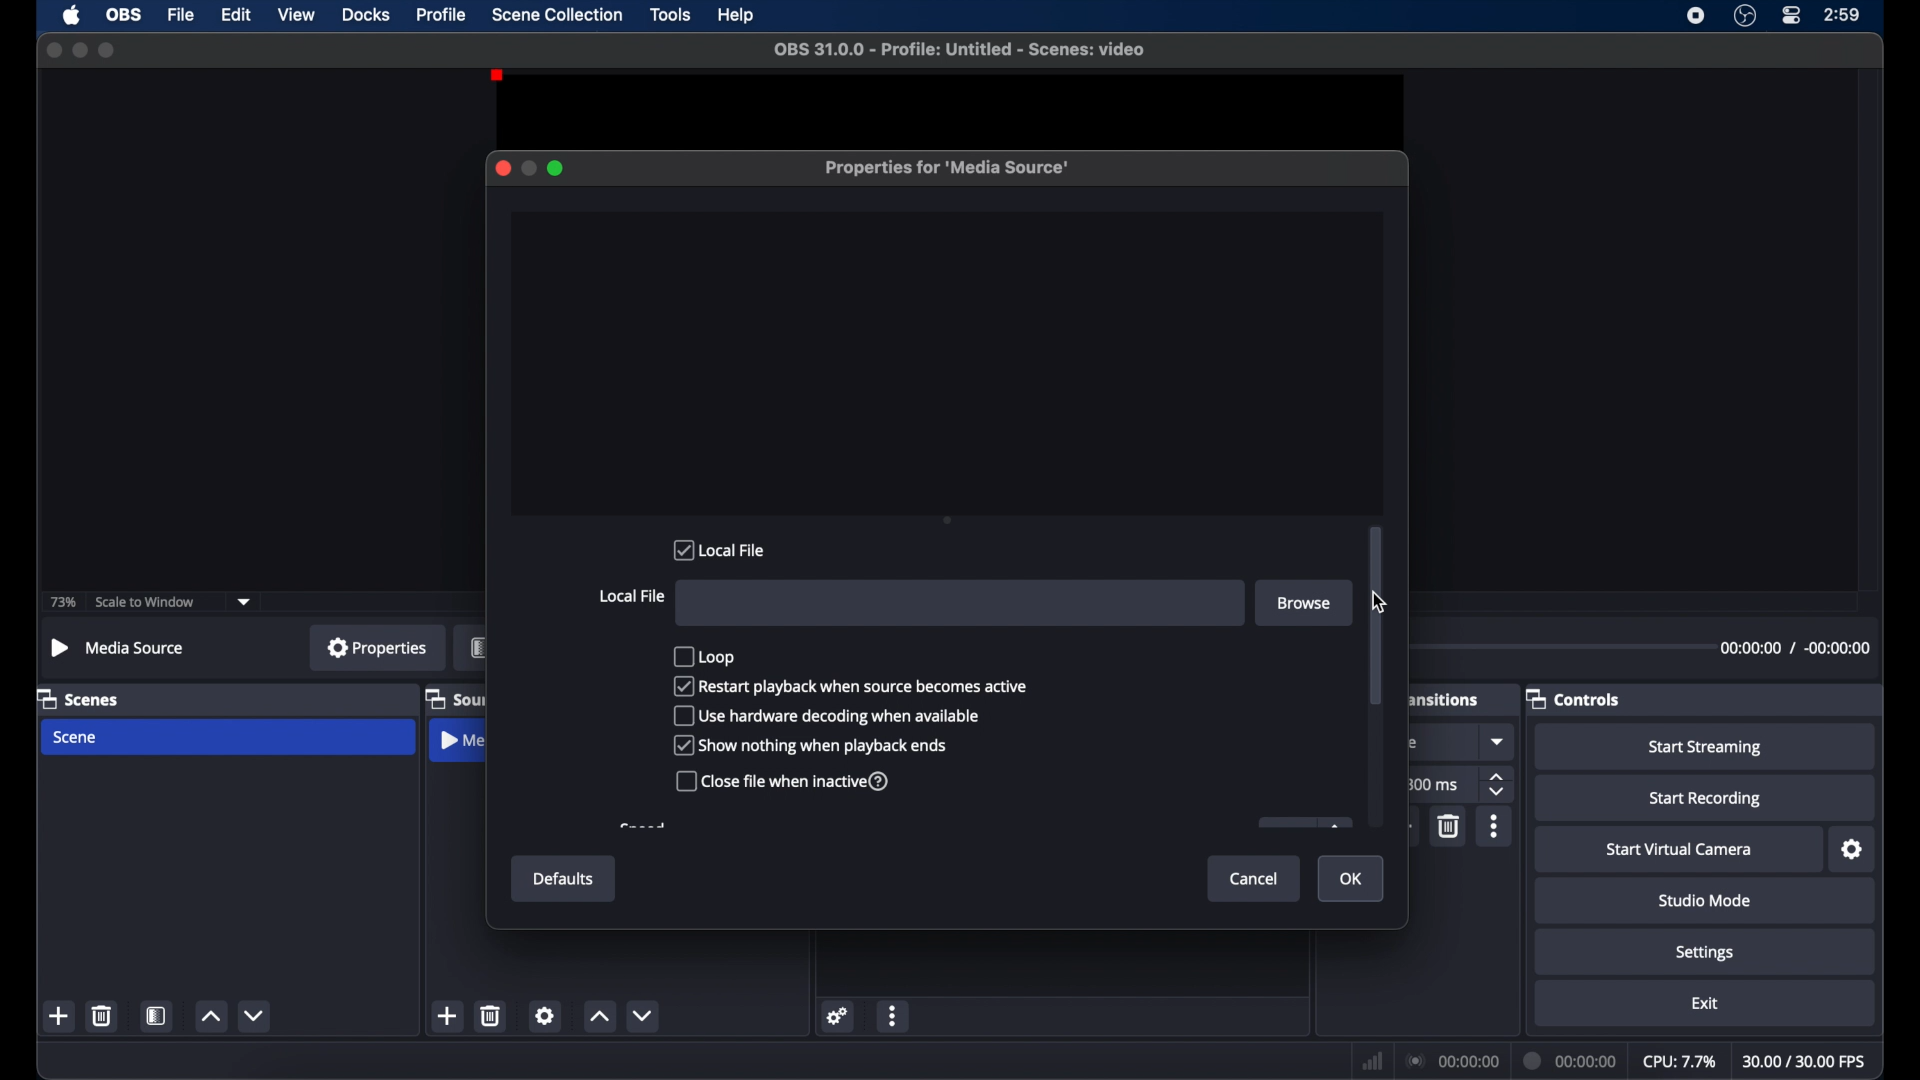 This screenshot has width=1920, height=1080. Describe the element at coordinates (1798, 647) in the screenshot. I see `timestamp` at that location.